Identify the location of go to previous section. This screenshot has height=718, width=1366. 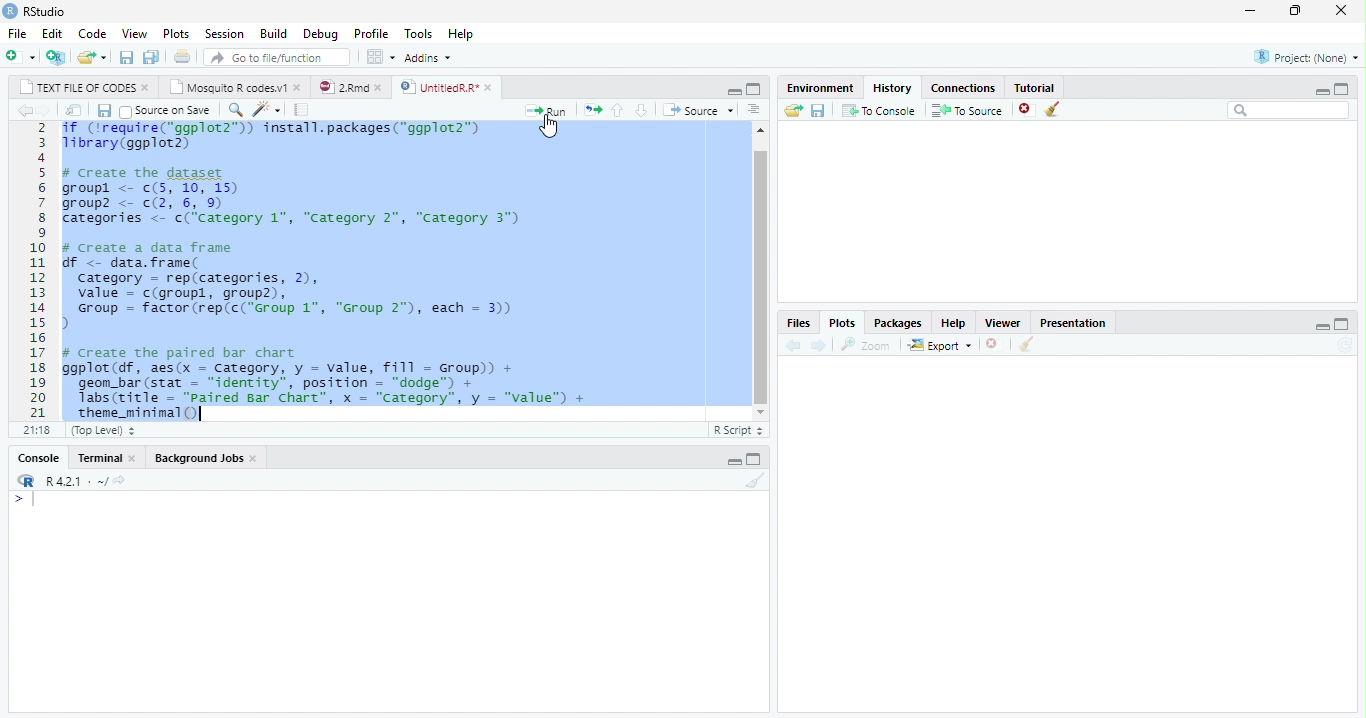
(619, 110).